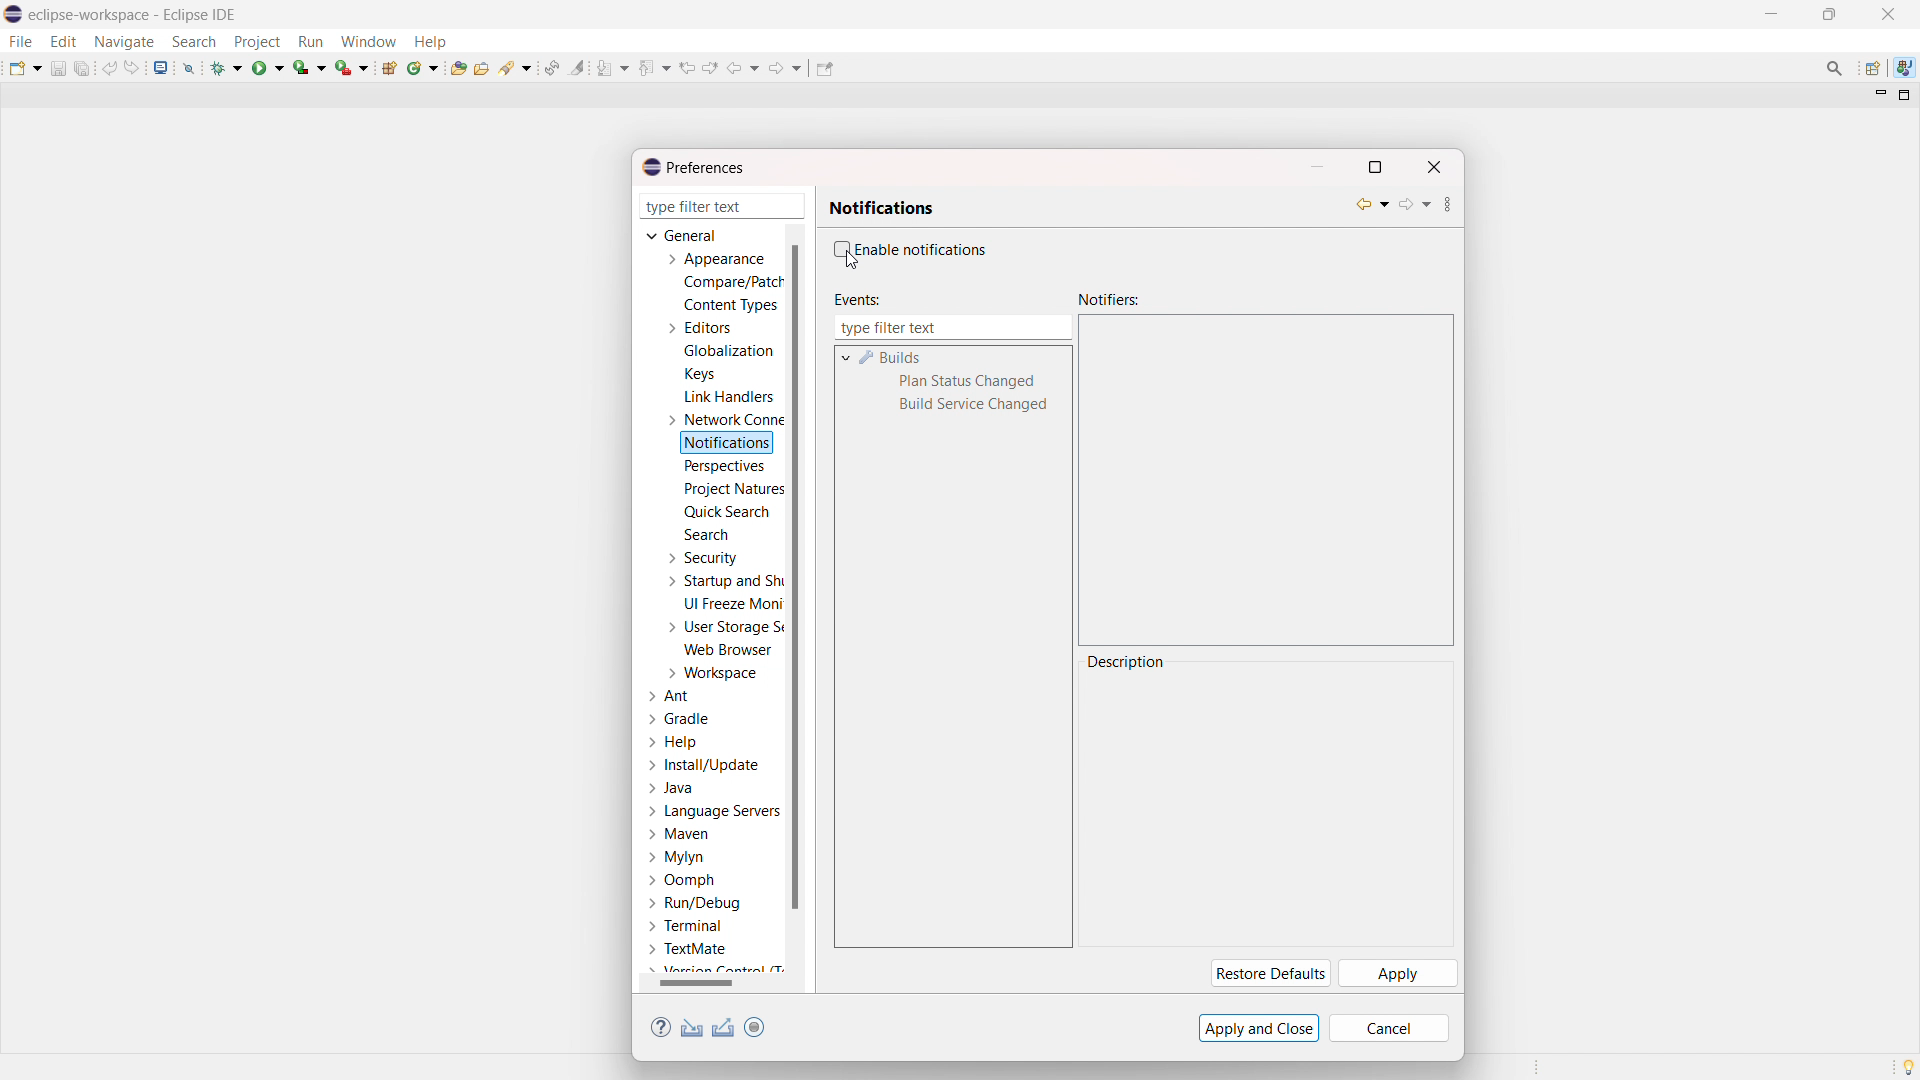  Describe the element at coordinates (1908, 1066) in the screenshot. I see `tip of the day` at that location.